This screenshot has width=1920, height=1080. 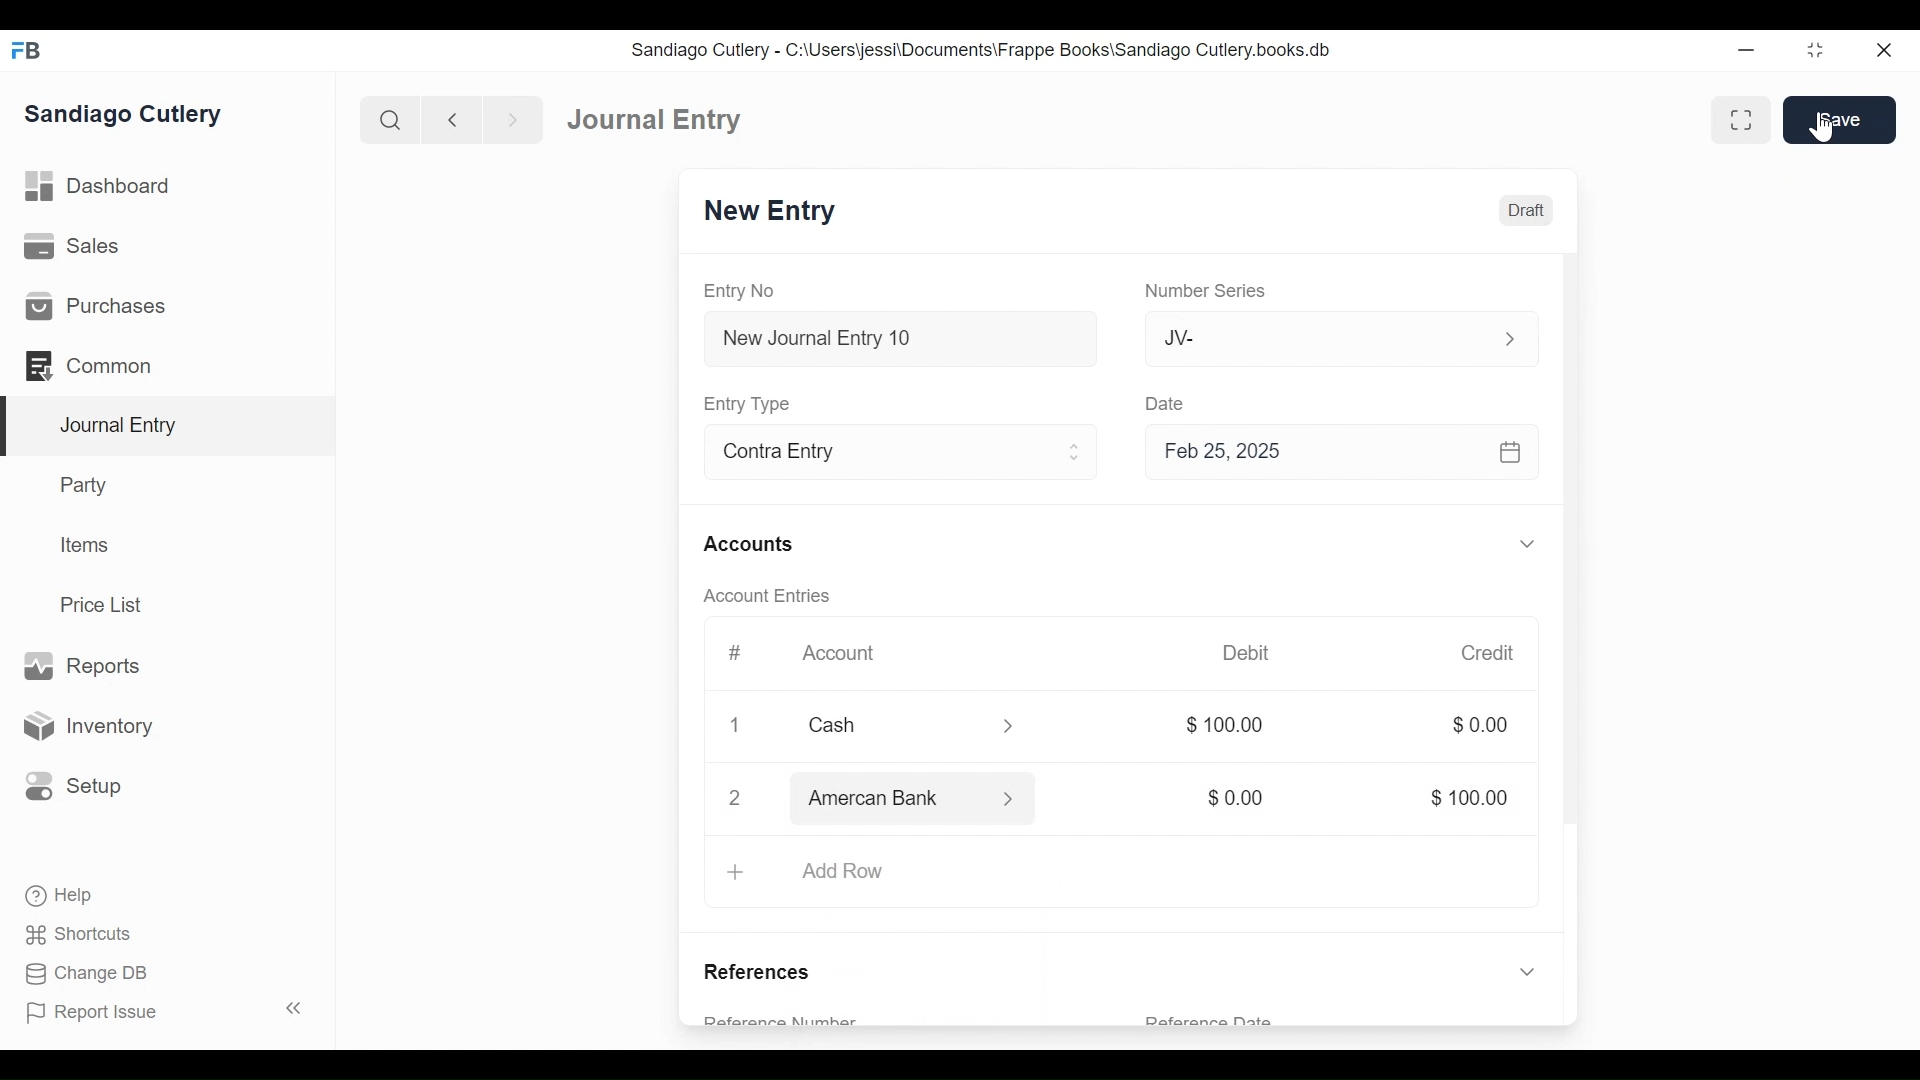 What do you see at coordinates (1009, 725) in the screenshot?
I see `Expand` at bounding box center [1009, 725].